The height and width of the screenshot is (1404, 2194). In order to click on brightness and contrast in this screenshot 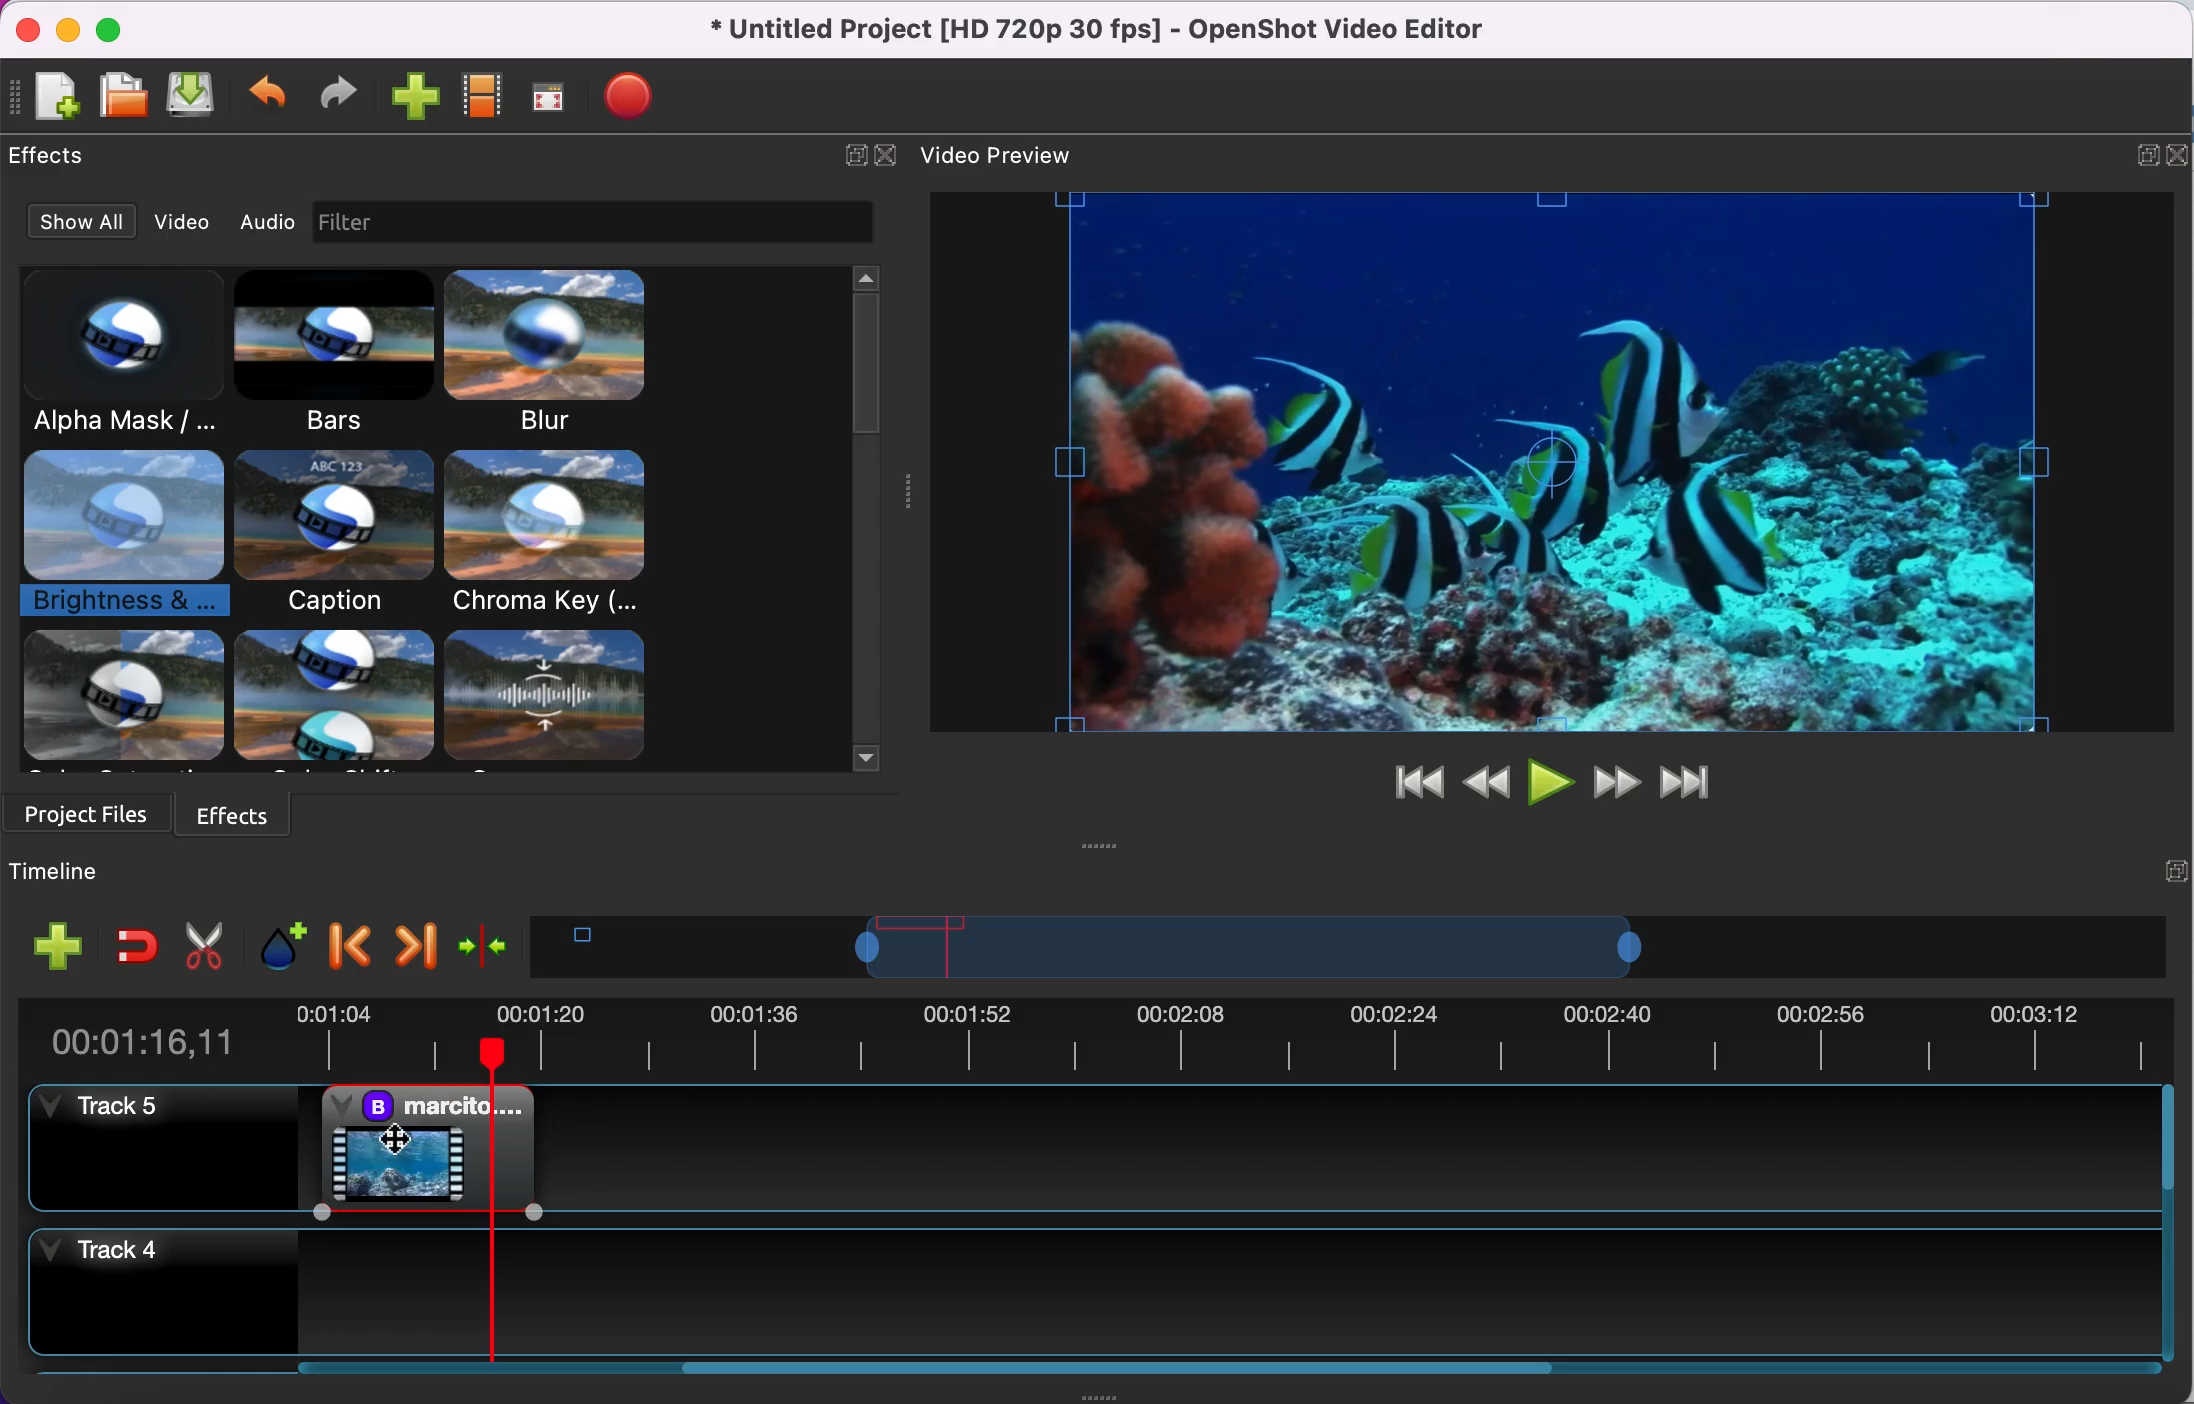, I will do `click(125, 538)`.